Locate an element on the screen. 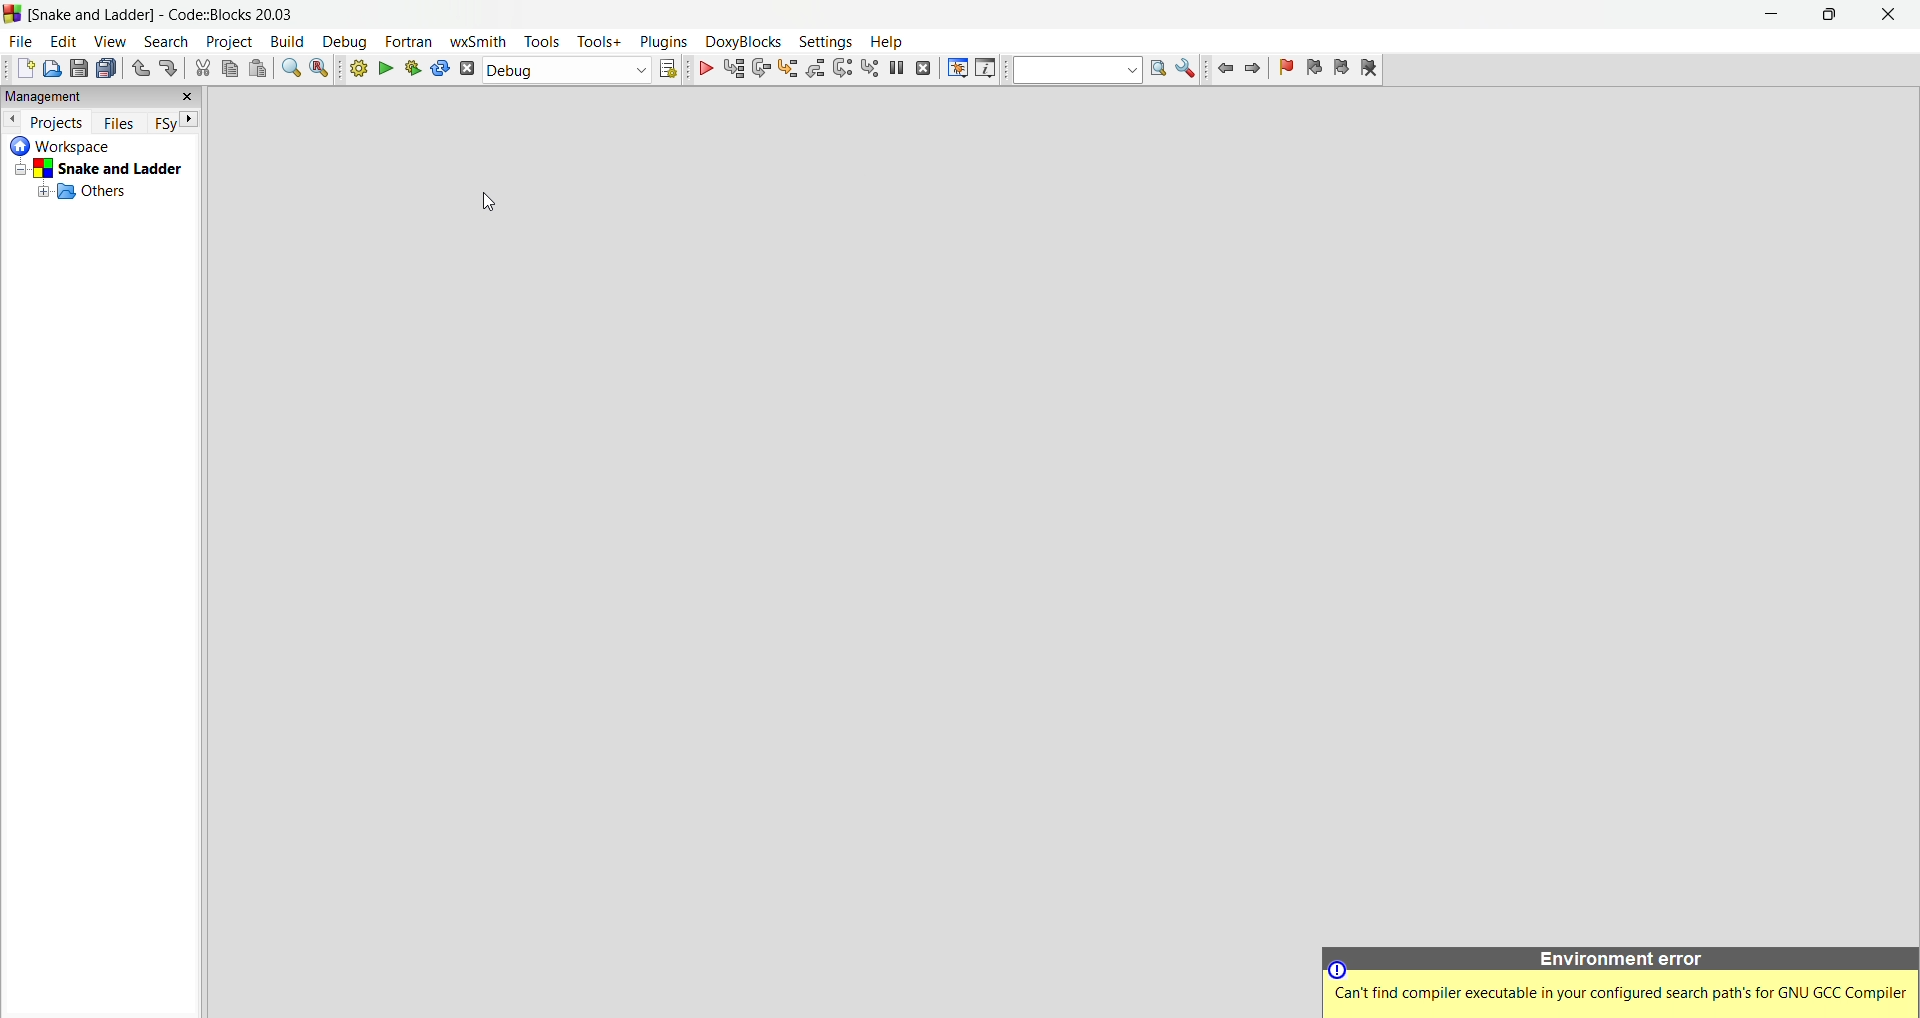 The width and height of the screenshot is (1920, 1018). undo is located at coordinates (139, 68).